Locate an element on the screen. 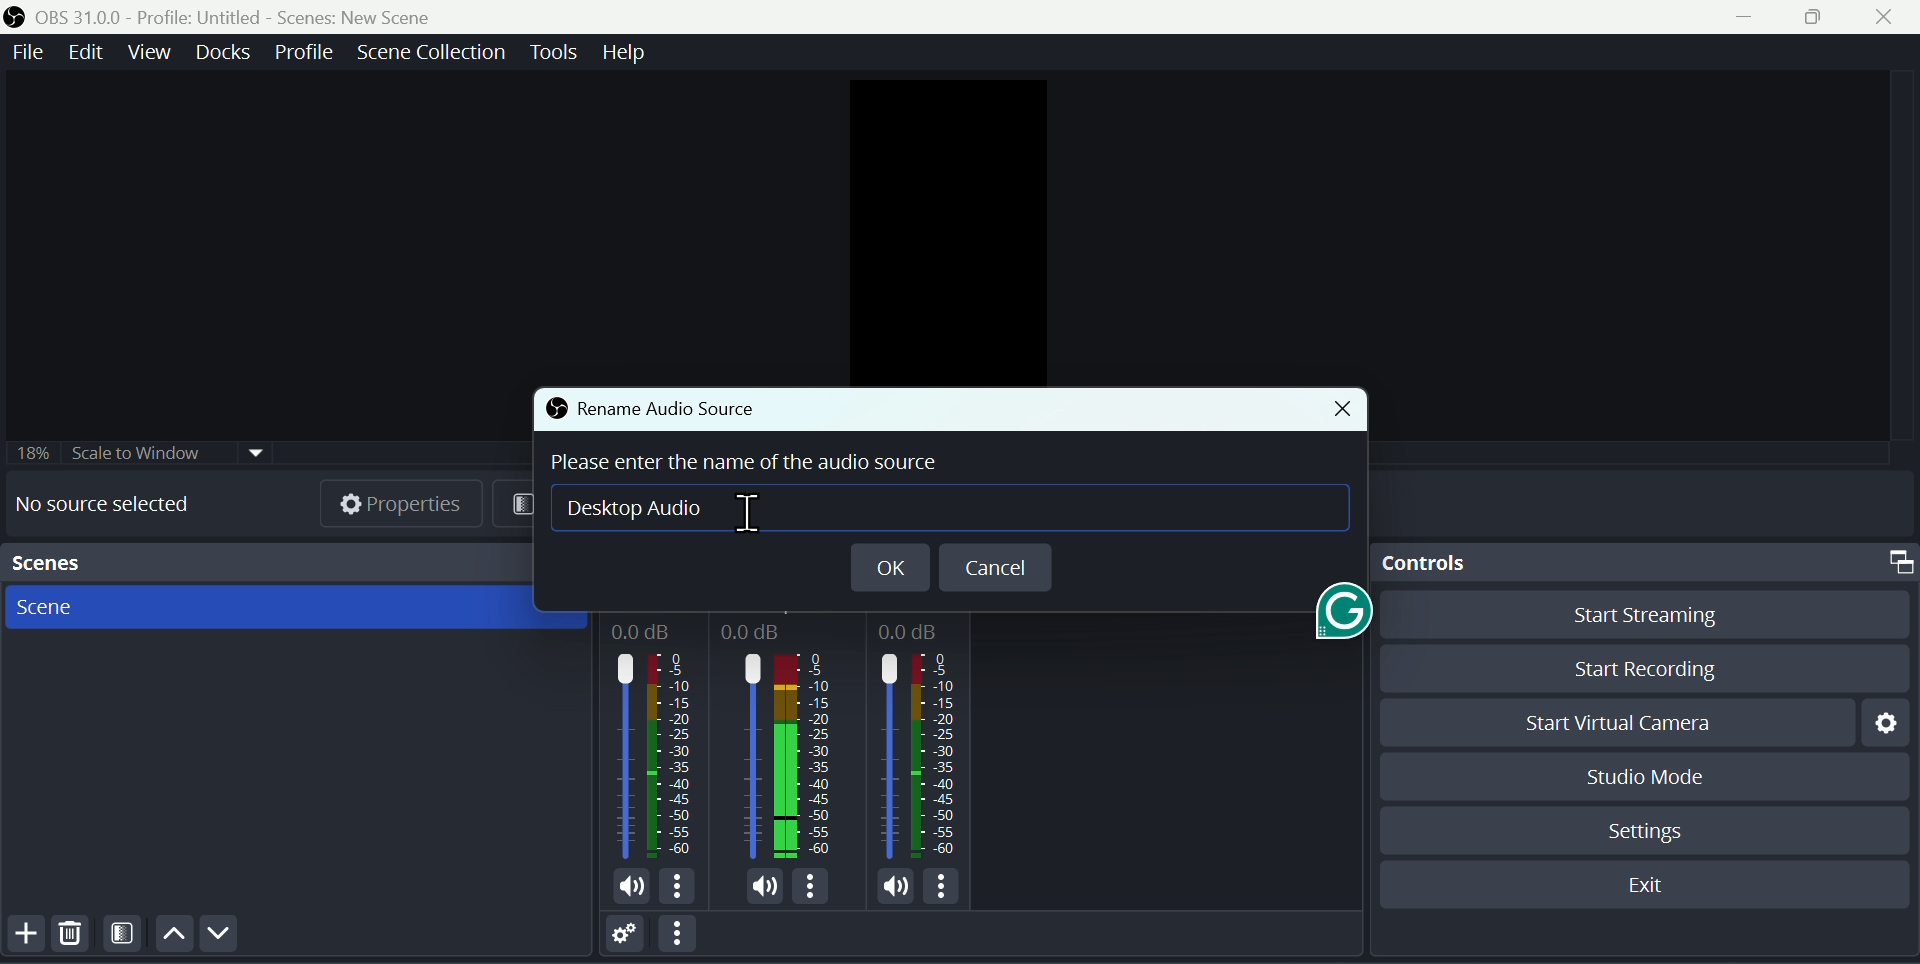  options is located at coordinates (679, 934).